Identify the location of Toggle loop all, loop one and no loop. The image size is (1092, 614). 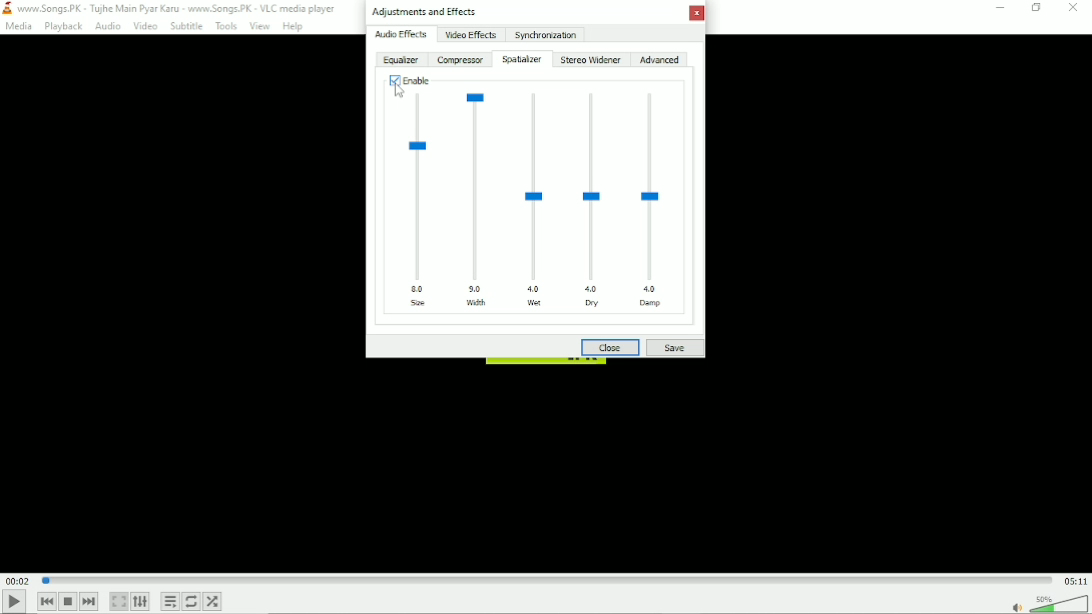
(190, 601).